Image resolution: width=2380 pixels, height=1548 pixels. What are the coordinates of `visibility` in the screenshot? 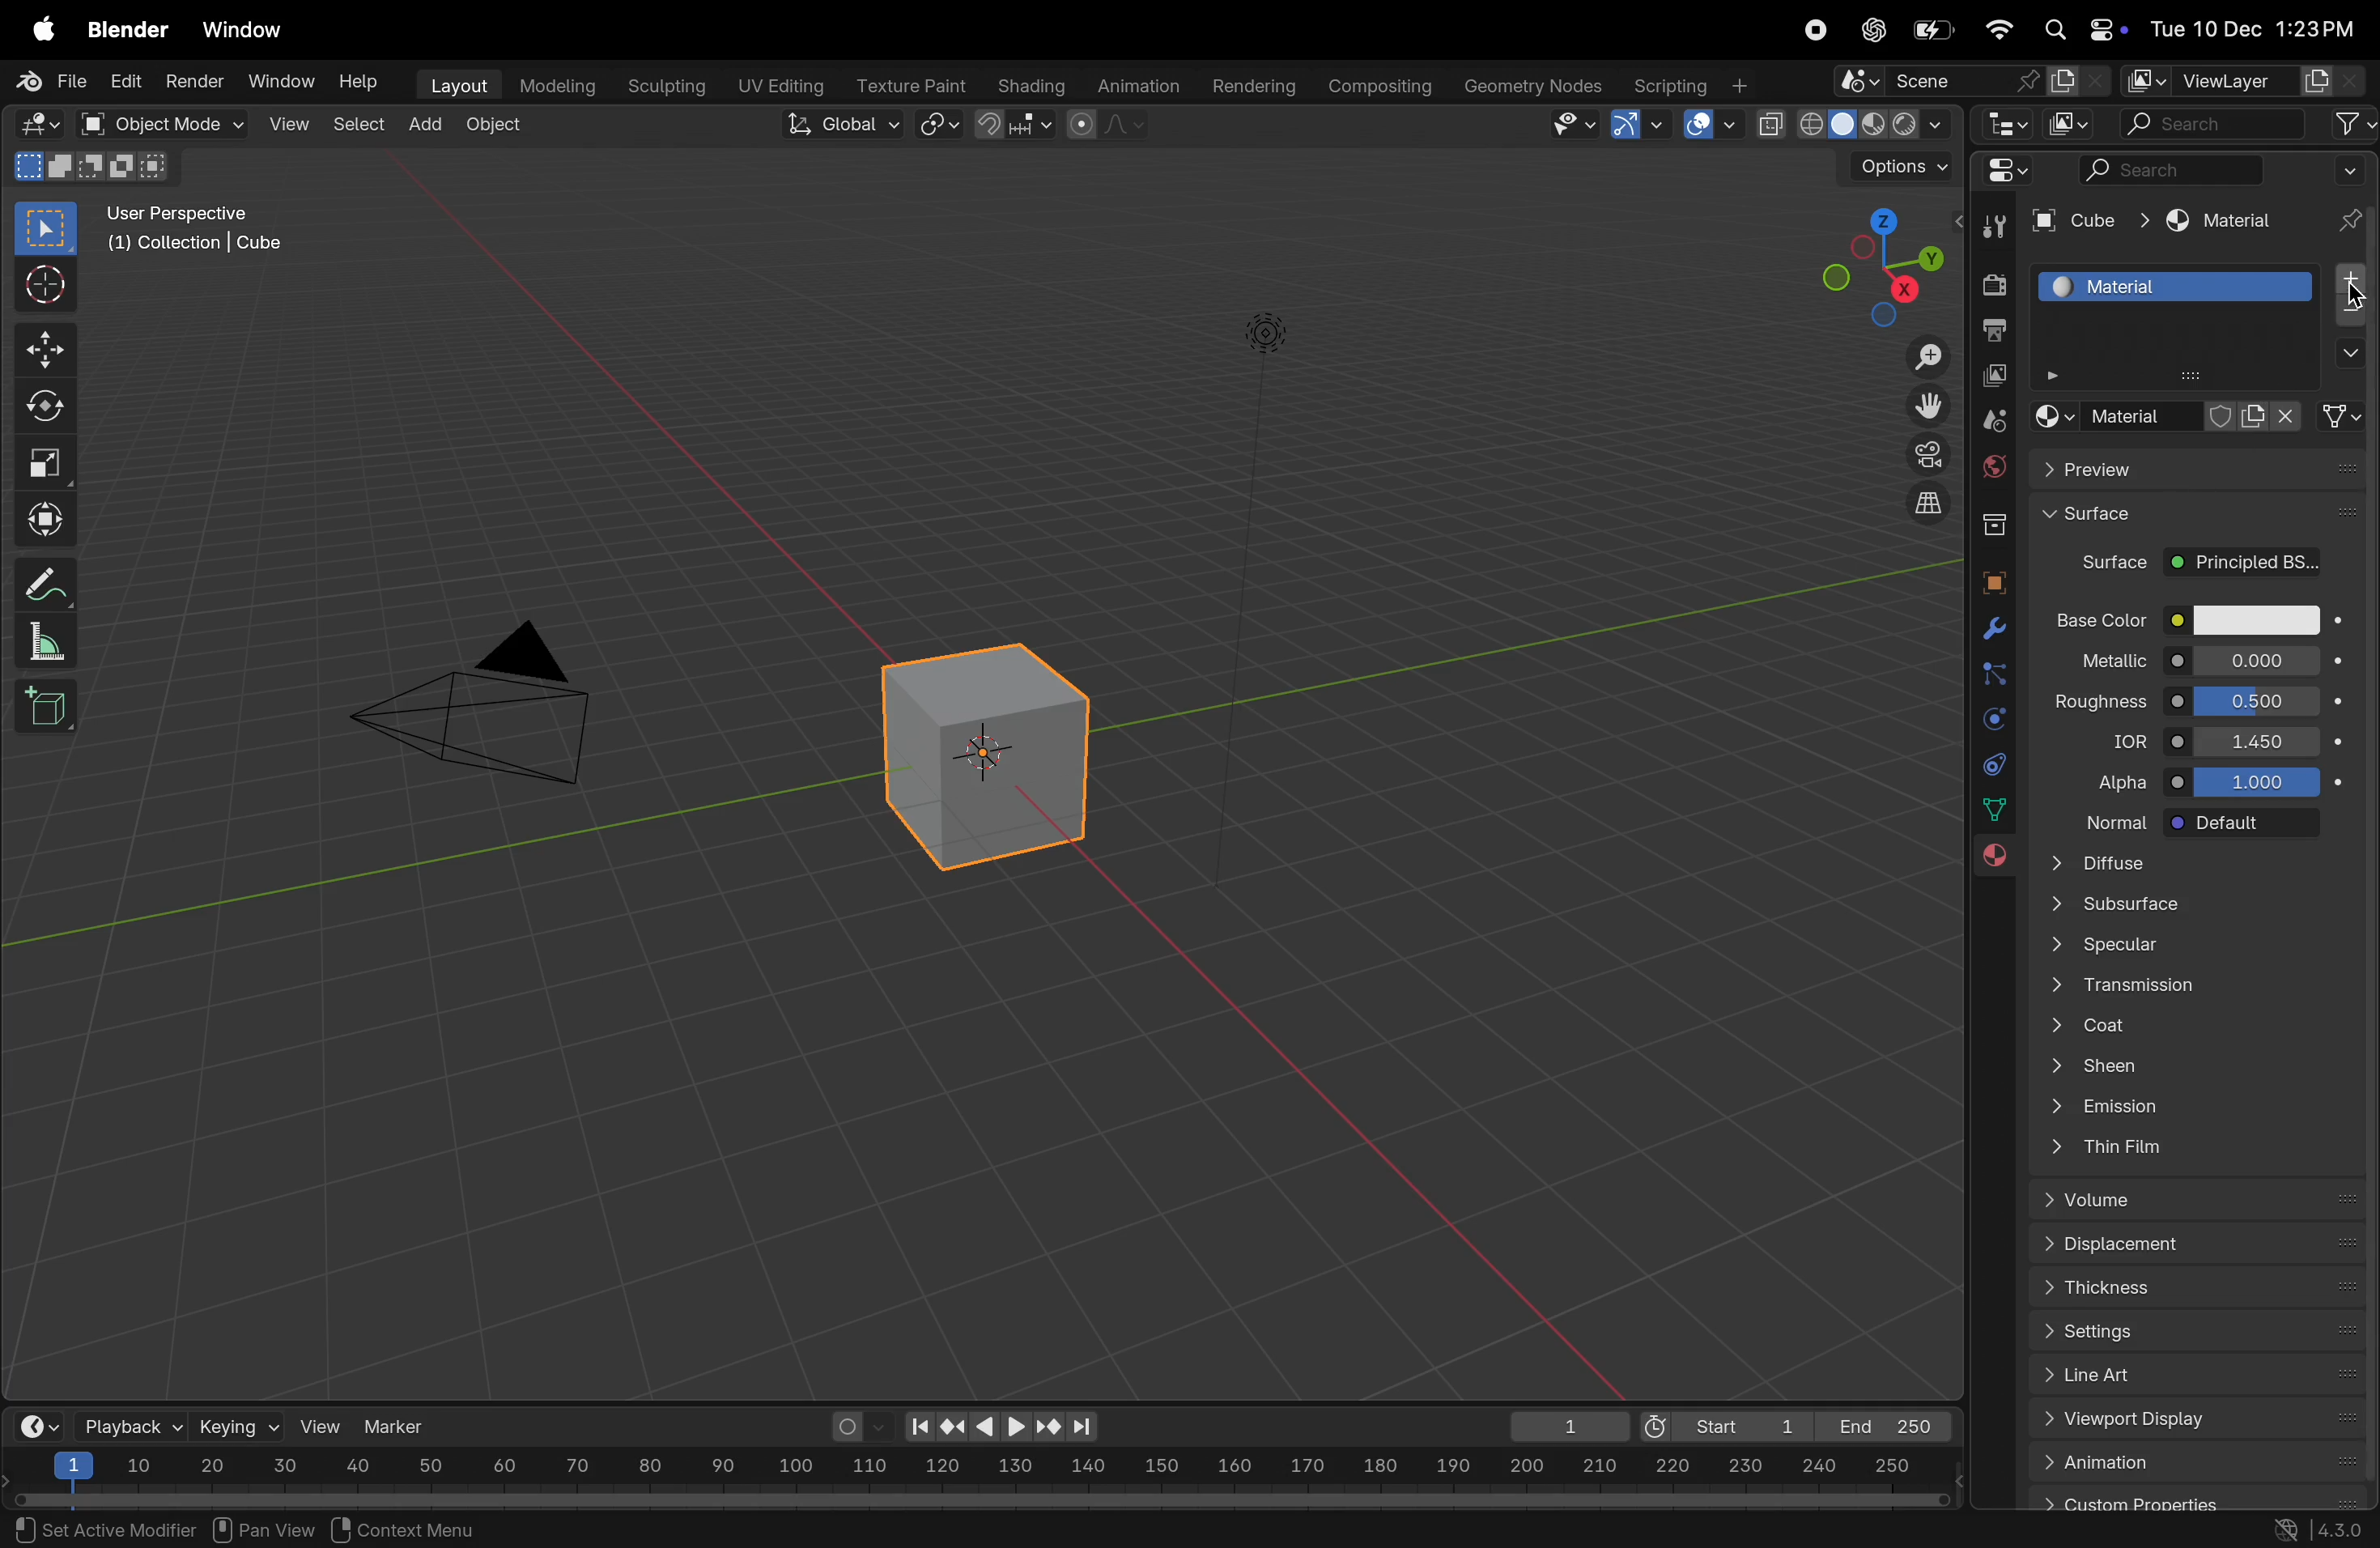 It's located at (1570, 126).